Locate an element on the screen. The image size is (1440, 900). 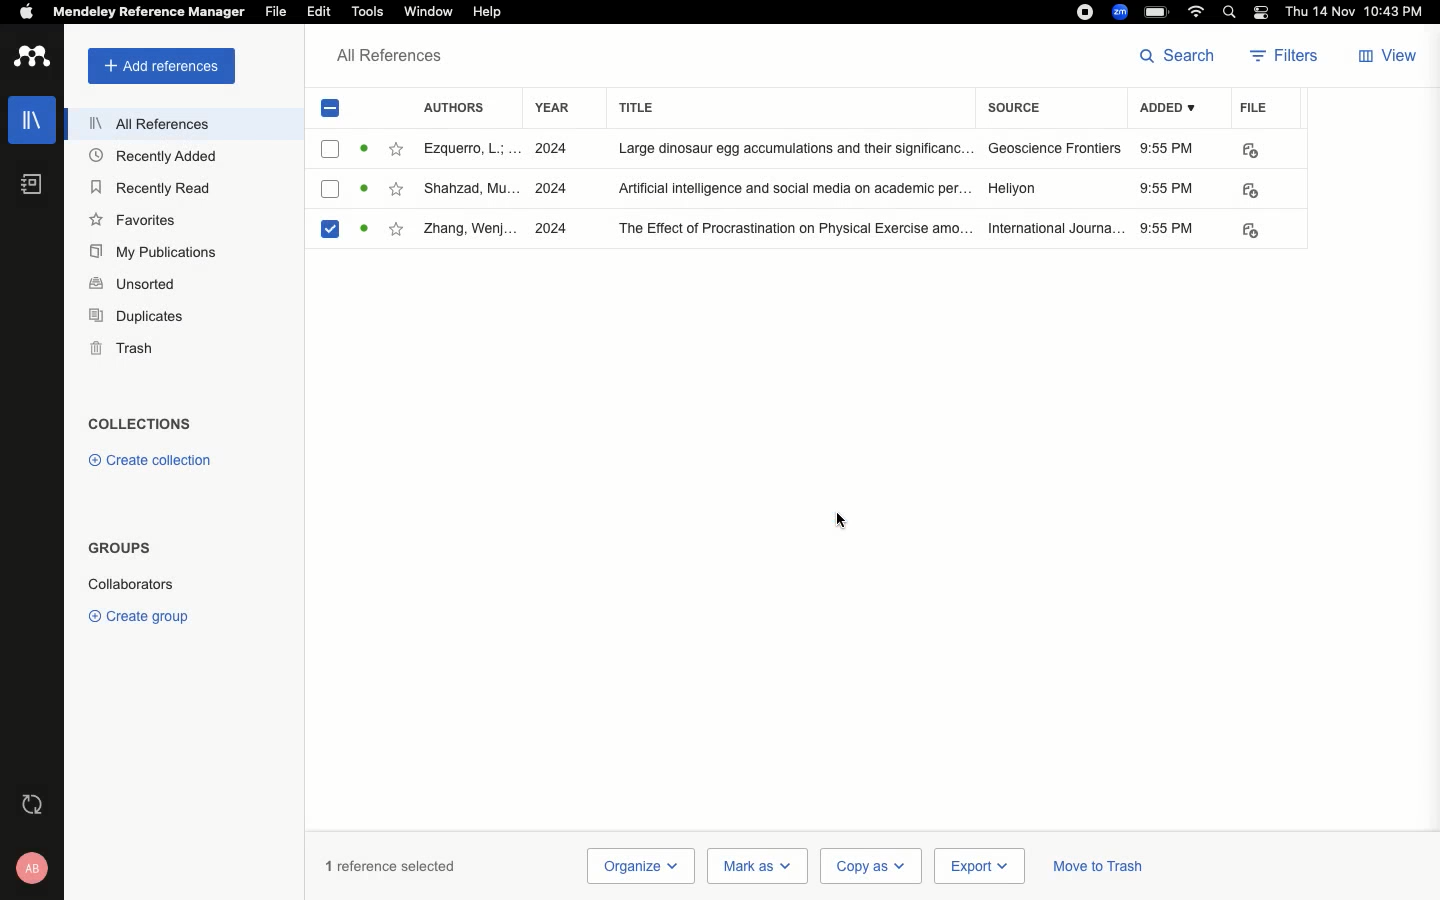
Recently added is located at coordinates (161, 157).